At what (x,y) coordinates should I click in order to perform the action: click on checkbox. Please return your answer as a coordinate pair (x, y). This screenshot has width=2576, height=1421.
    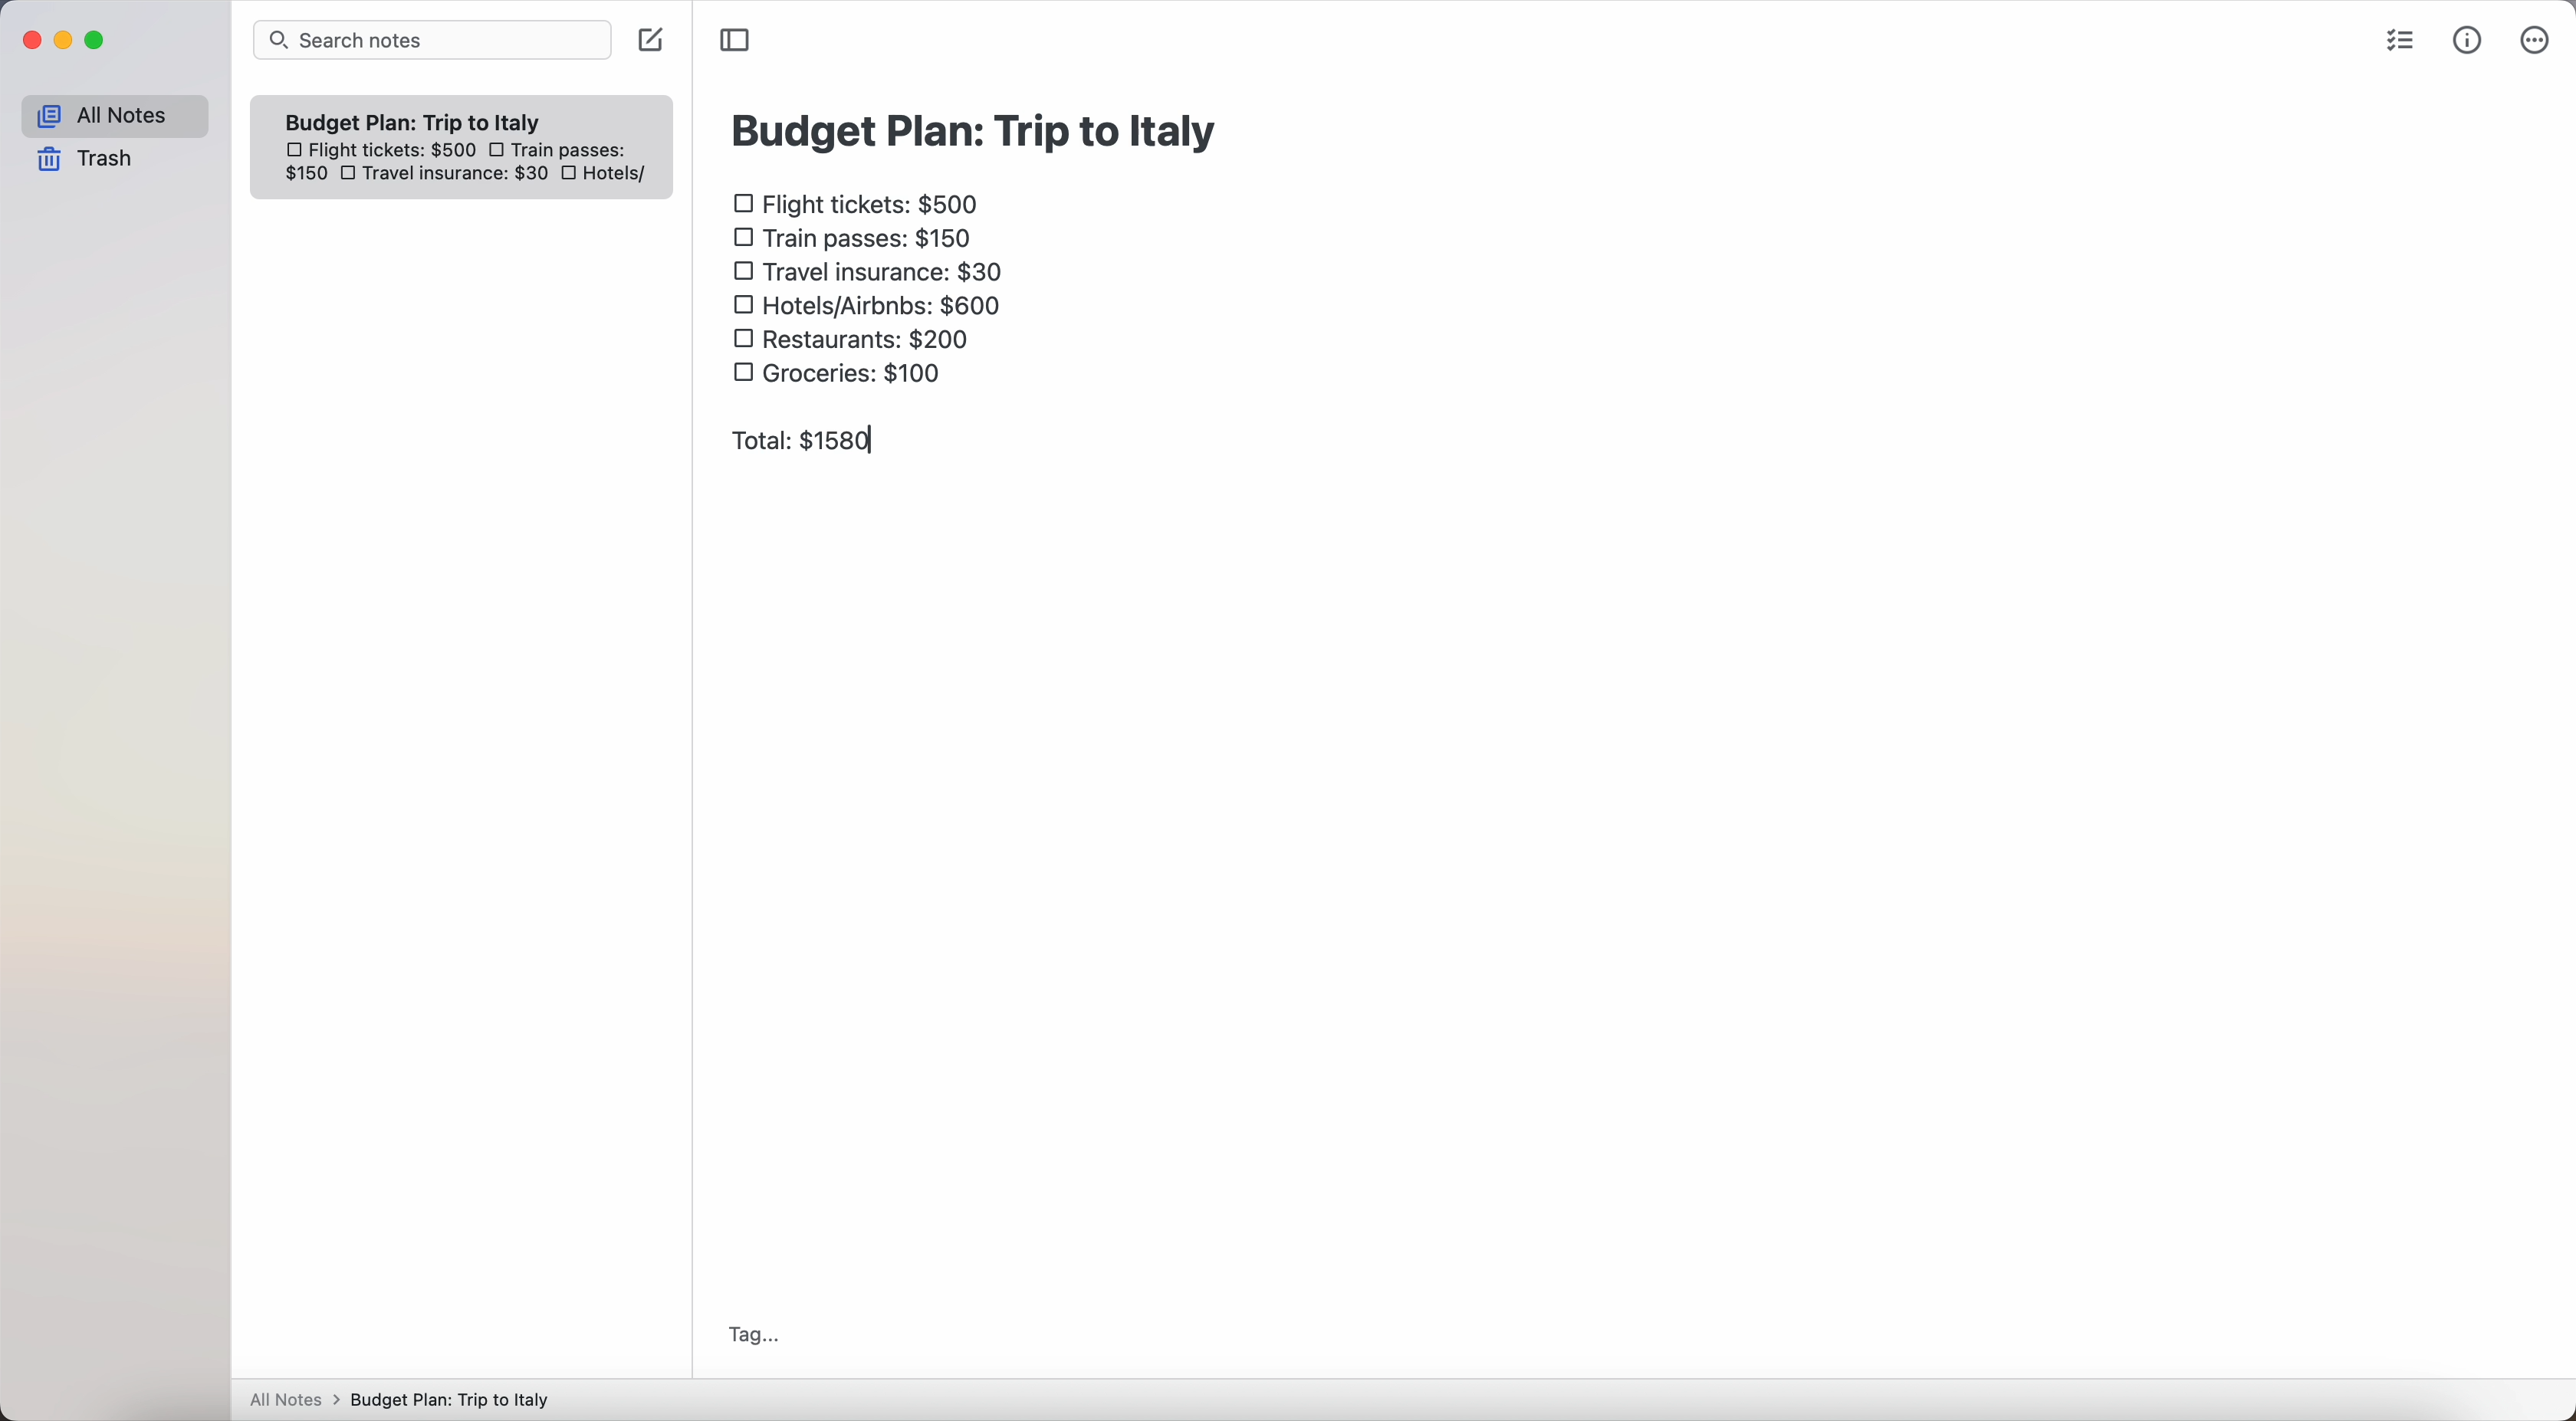
    Looking at the image, I should click on (501, 150).